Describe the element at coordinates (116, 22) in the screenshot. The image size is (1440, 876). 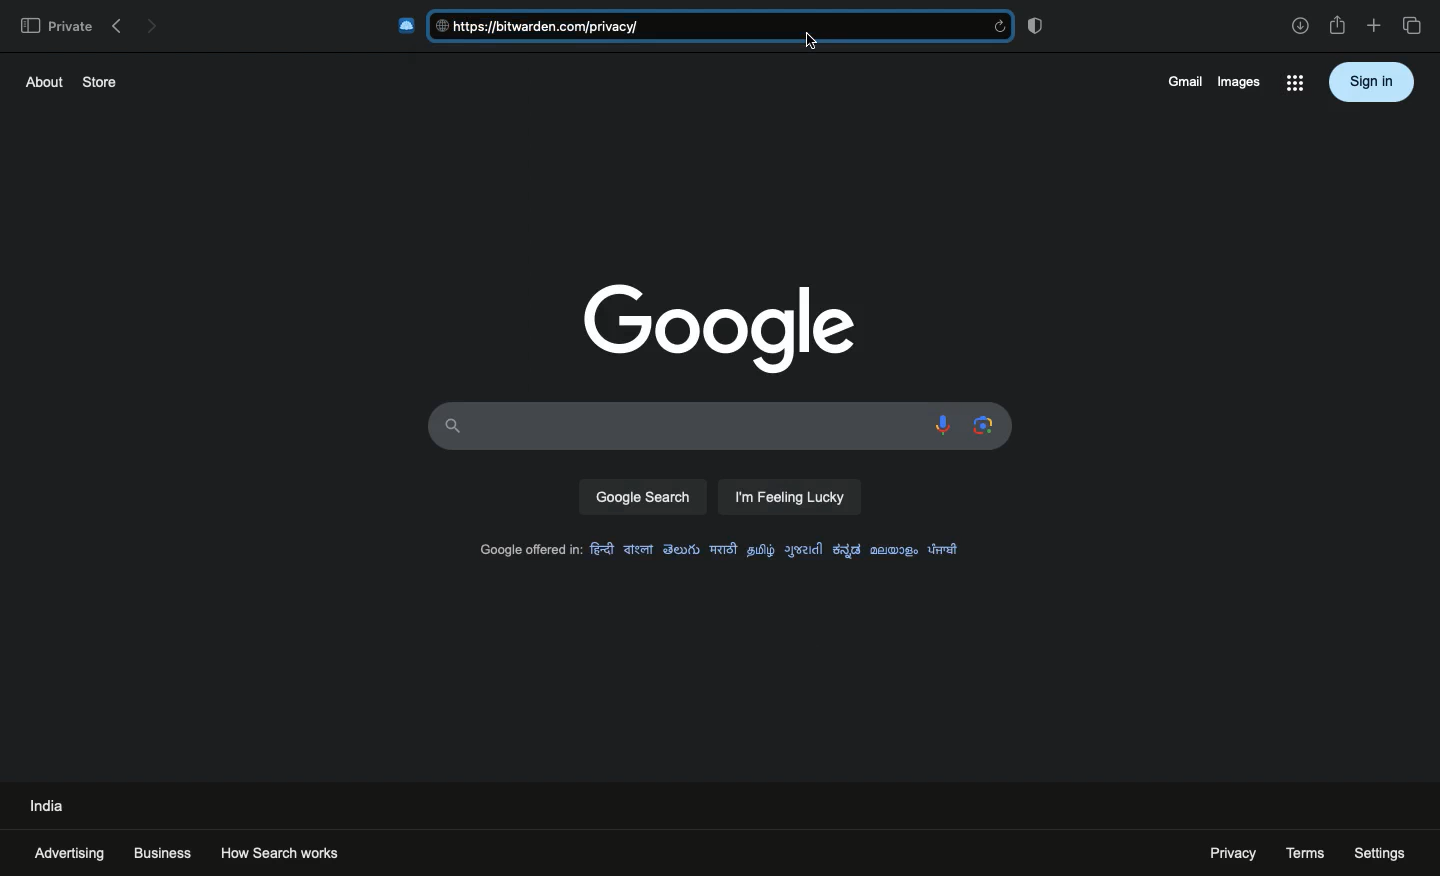
I see `previous` at that location.